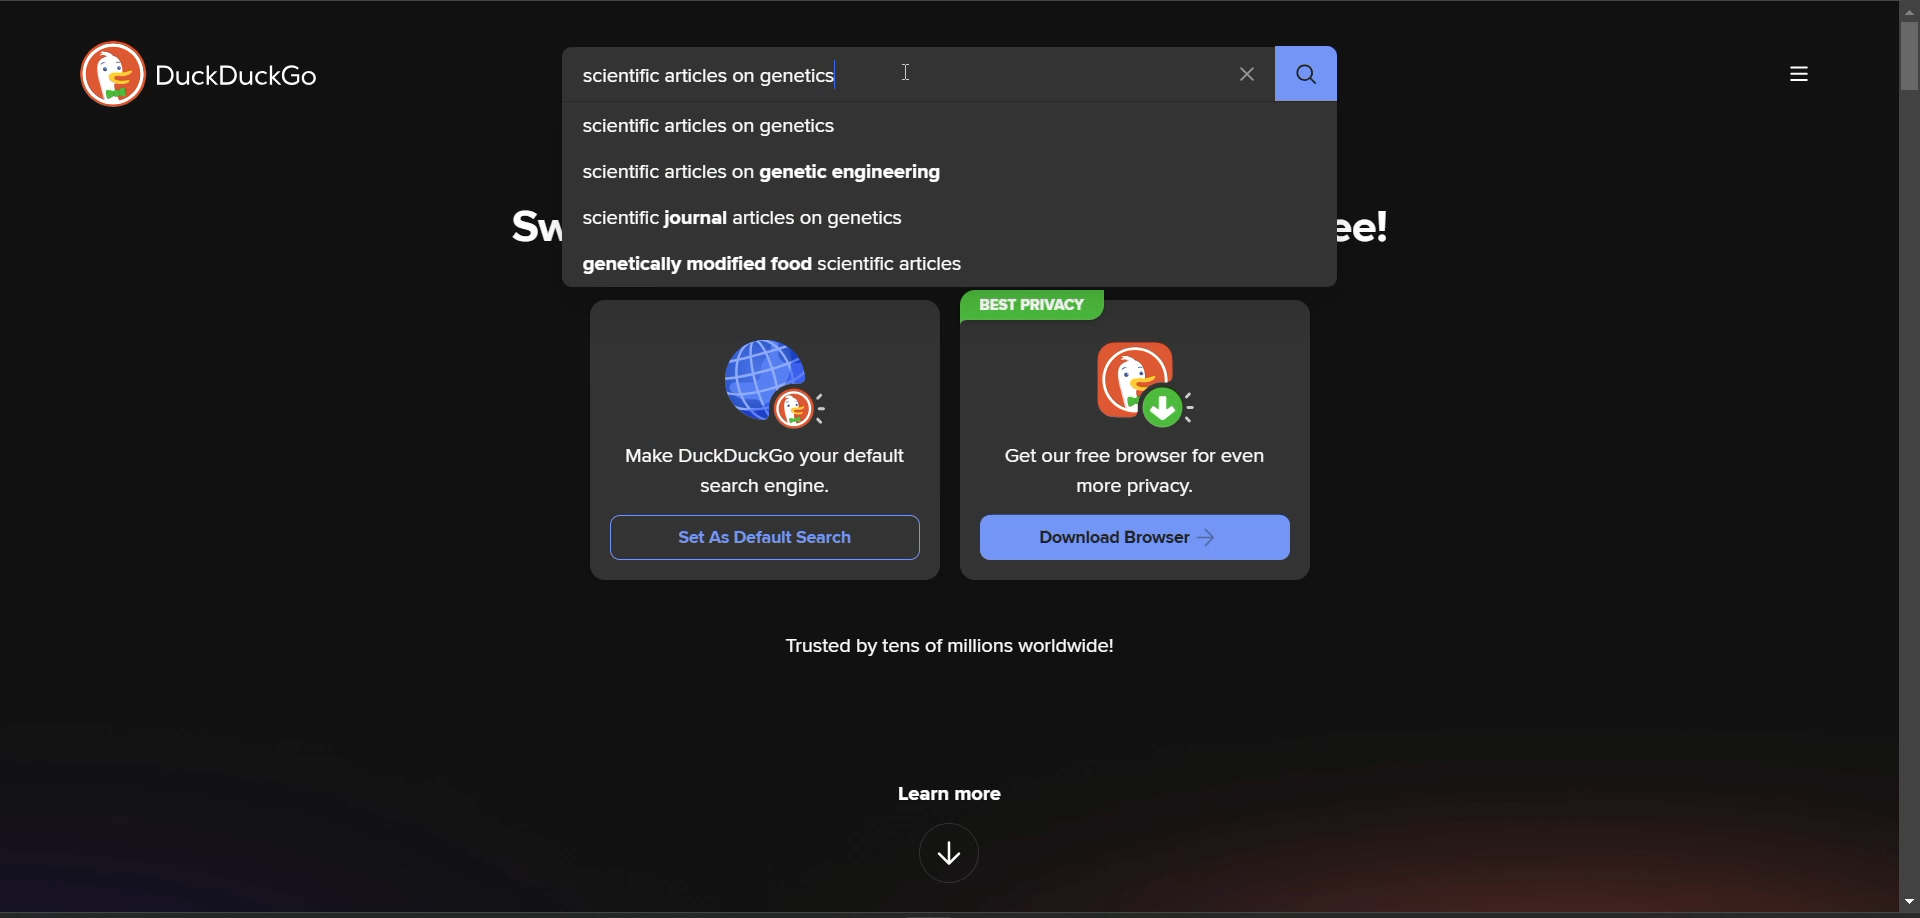  Describe the element at coordinates (909, 75) in the screenshot. I see `cursor` at that location.